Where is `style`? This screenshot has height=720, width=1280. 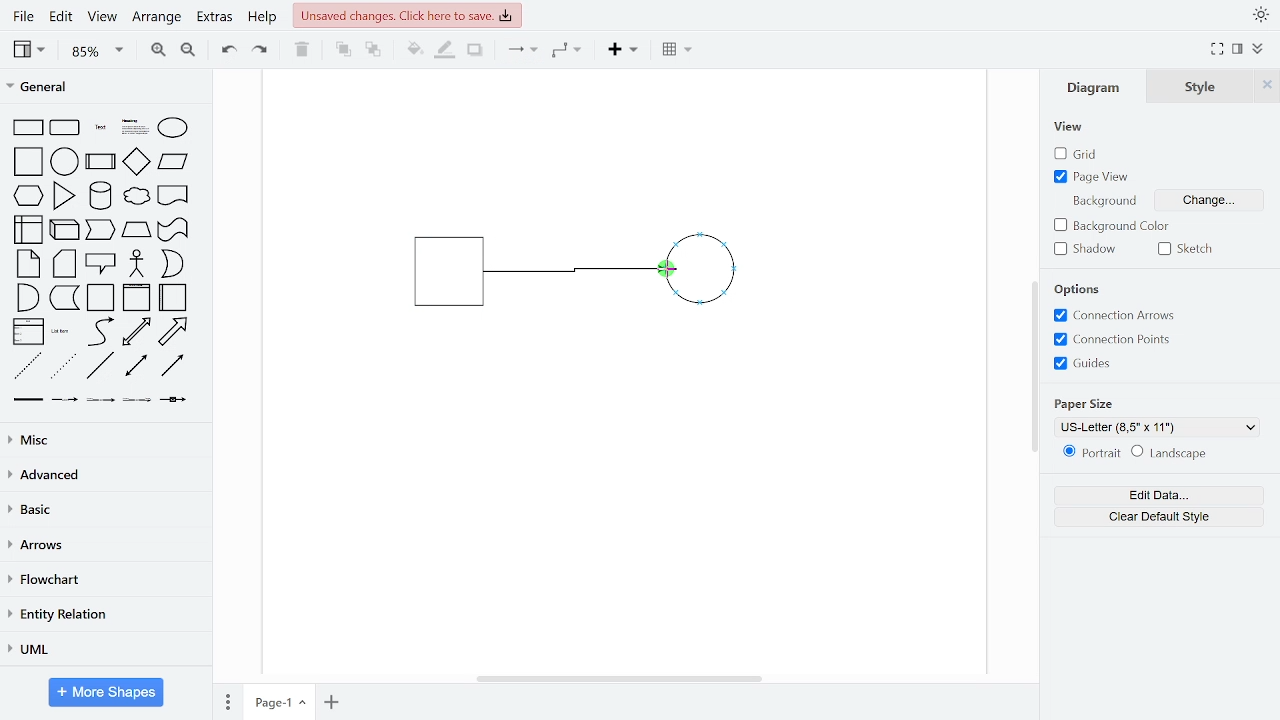 style is located at coordinates (1201, 86).